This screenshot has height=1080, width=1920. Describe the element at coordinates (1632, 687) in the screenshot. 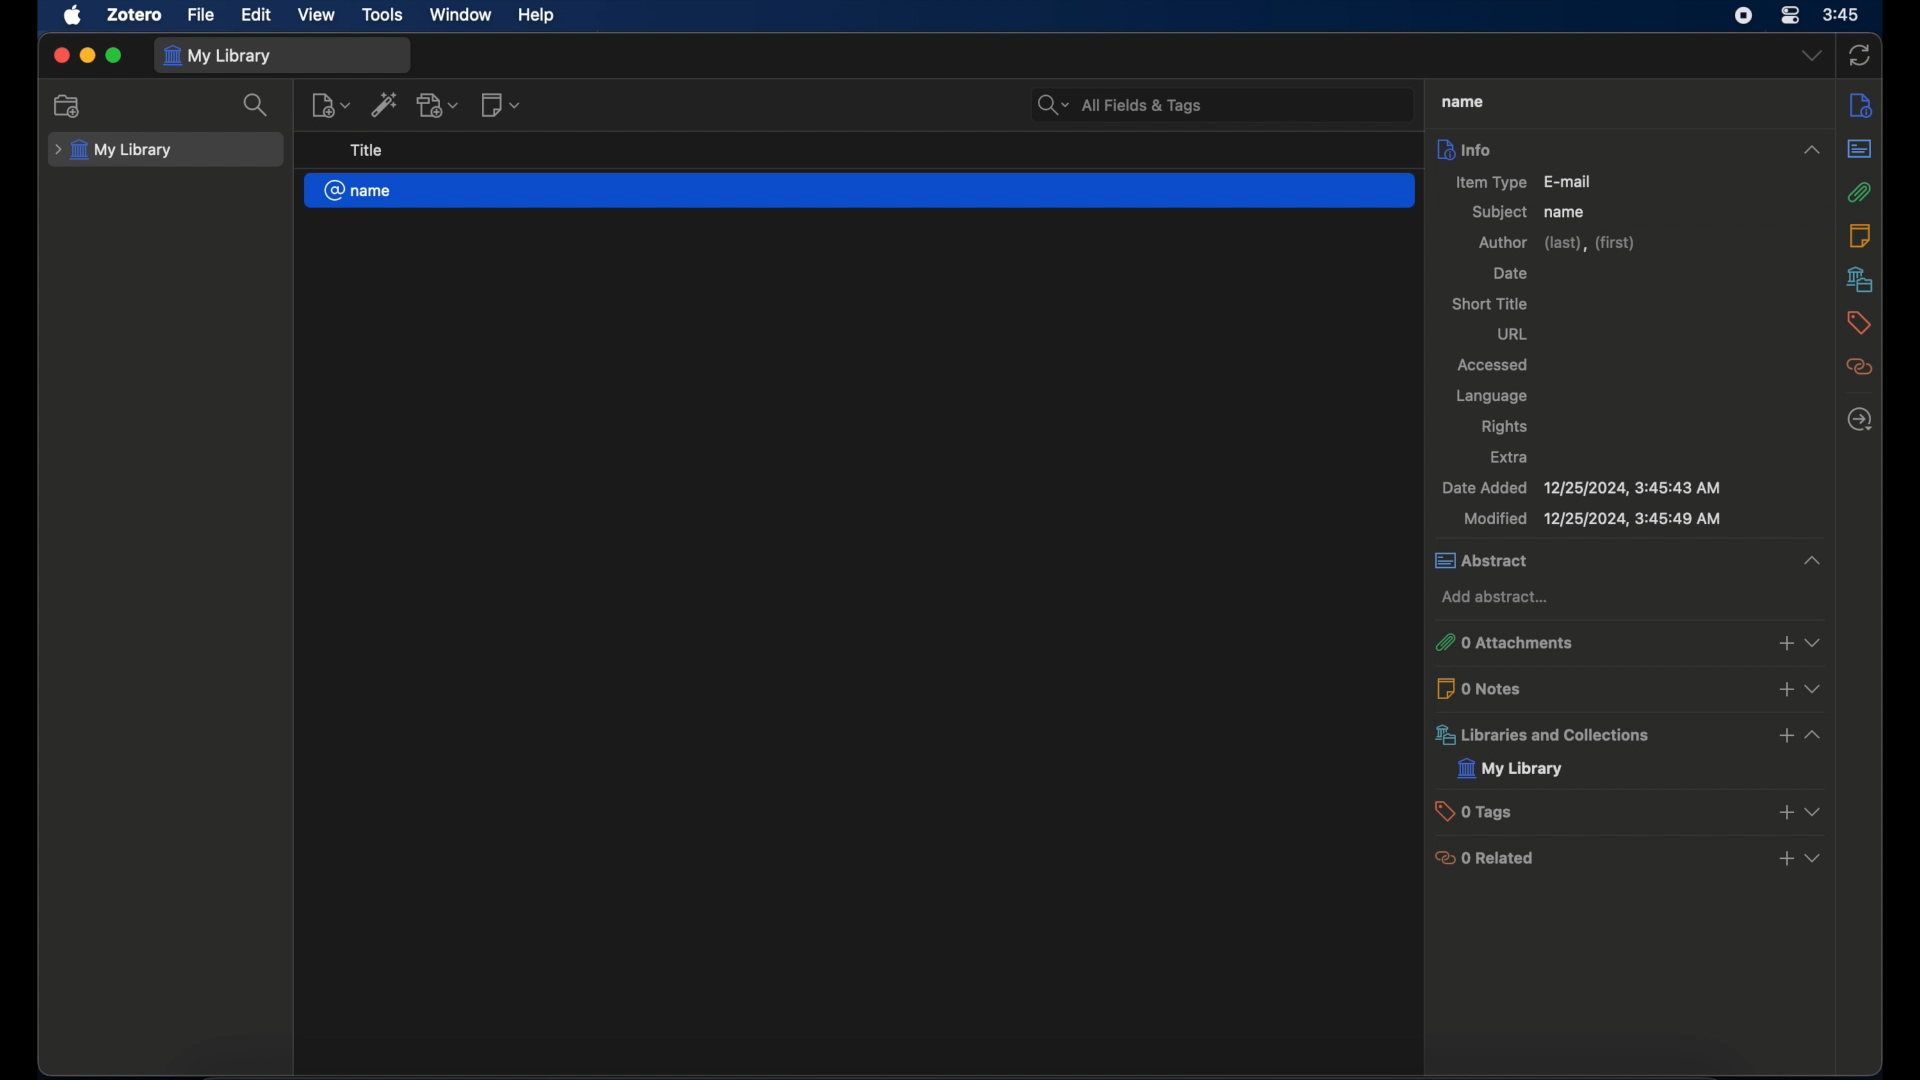

I see `0 notes` at that location.